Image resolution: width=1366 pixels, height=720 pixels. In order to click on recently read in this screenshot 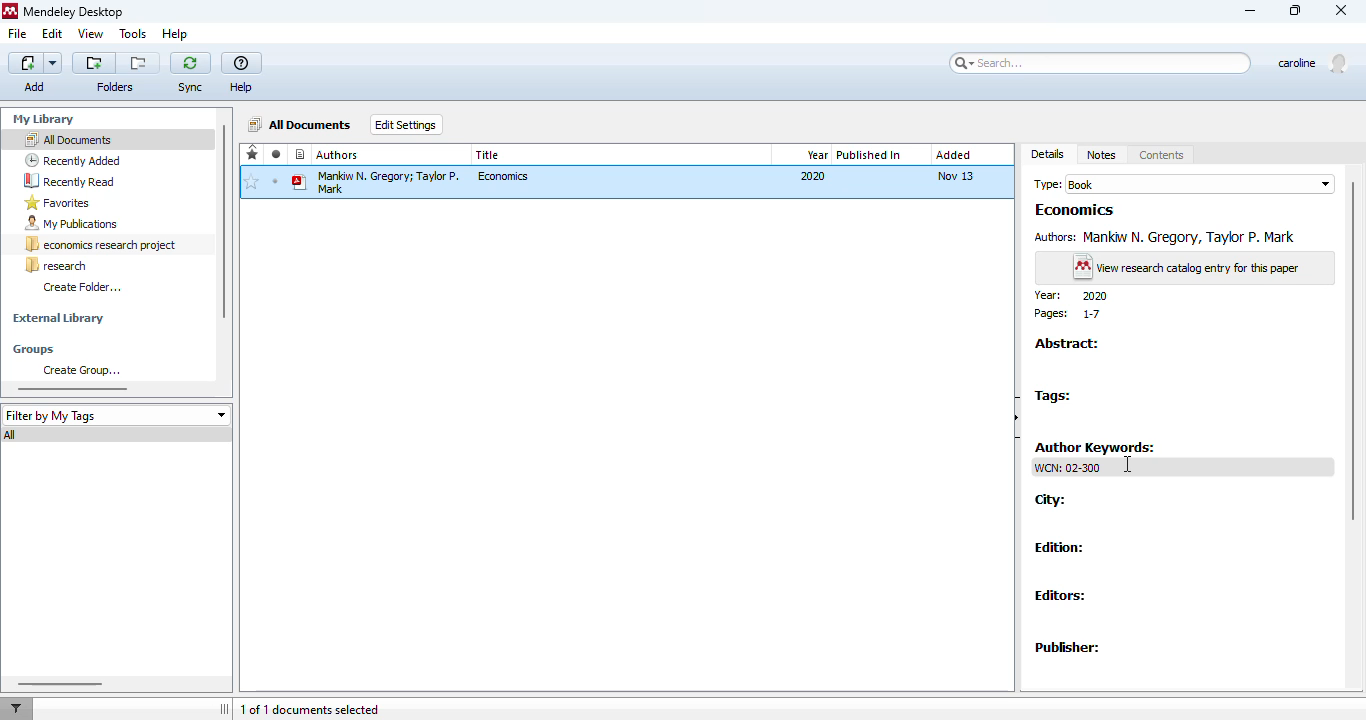, I will do `click(72, 182)`.